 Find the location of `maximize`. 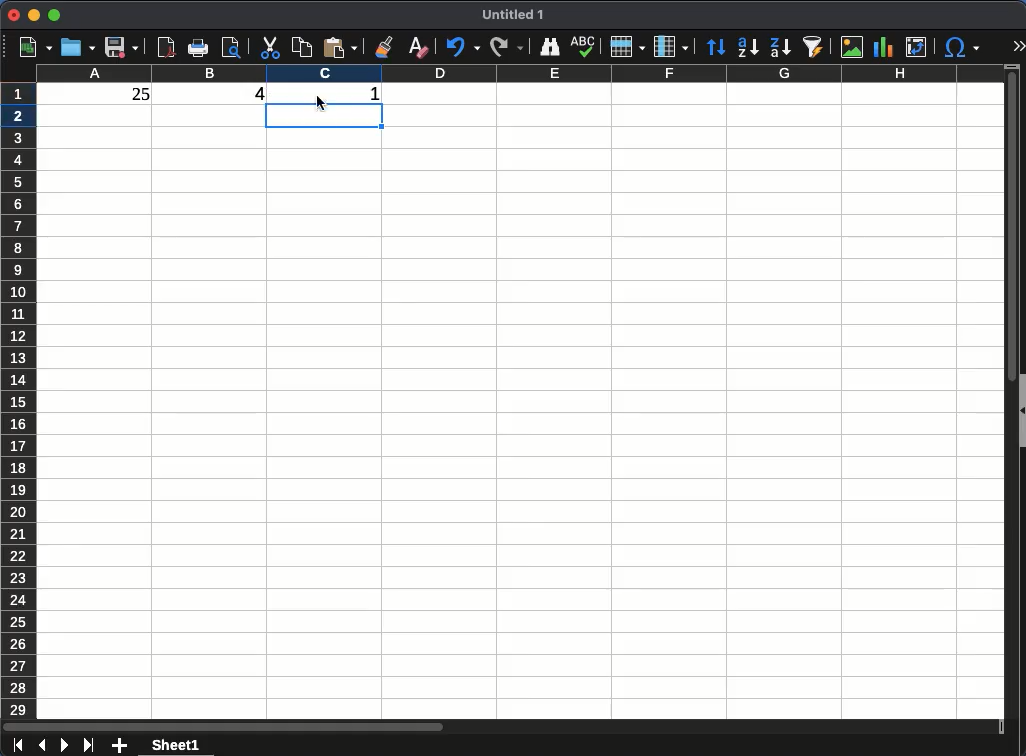

maximize is located at coordinates (53, 15).